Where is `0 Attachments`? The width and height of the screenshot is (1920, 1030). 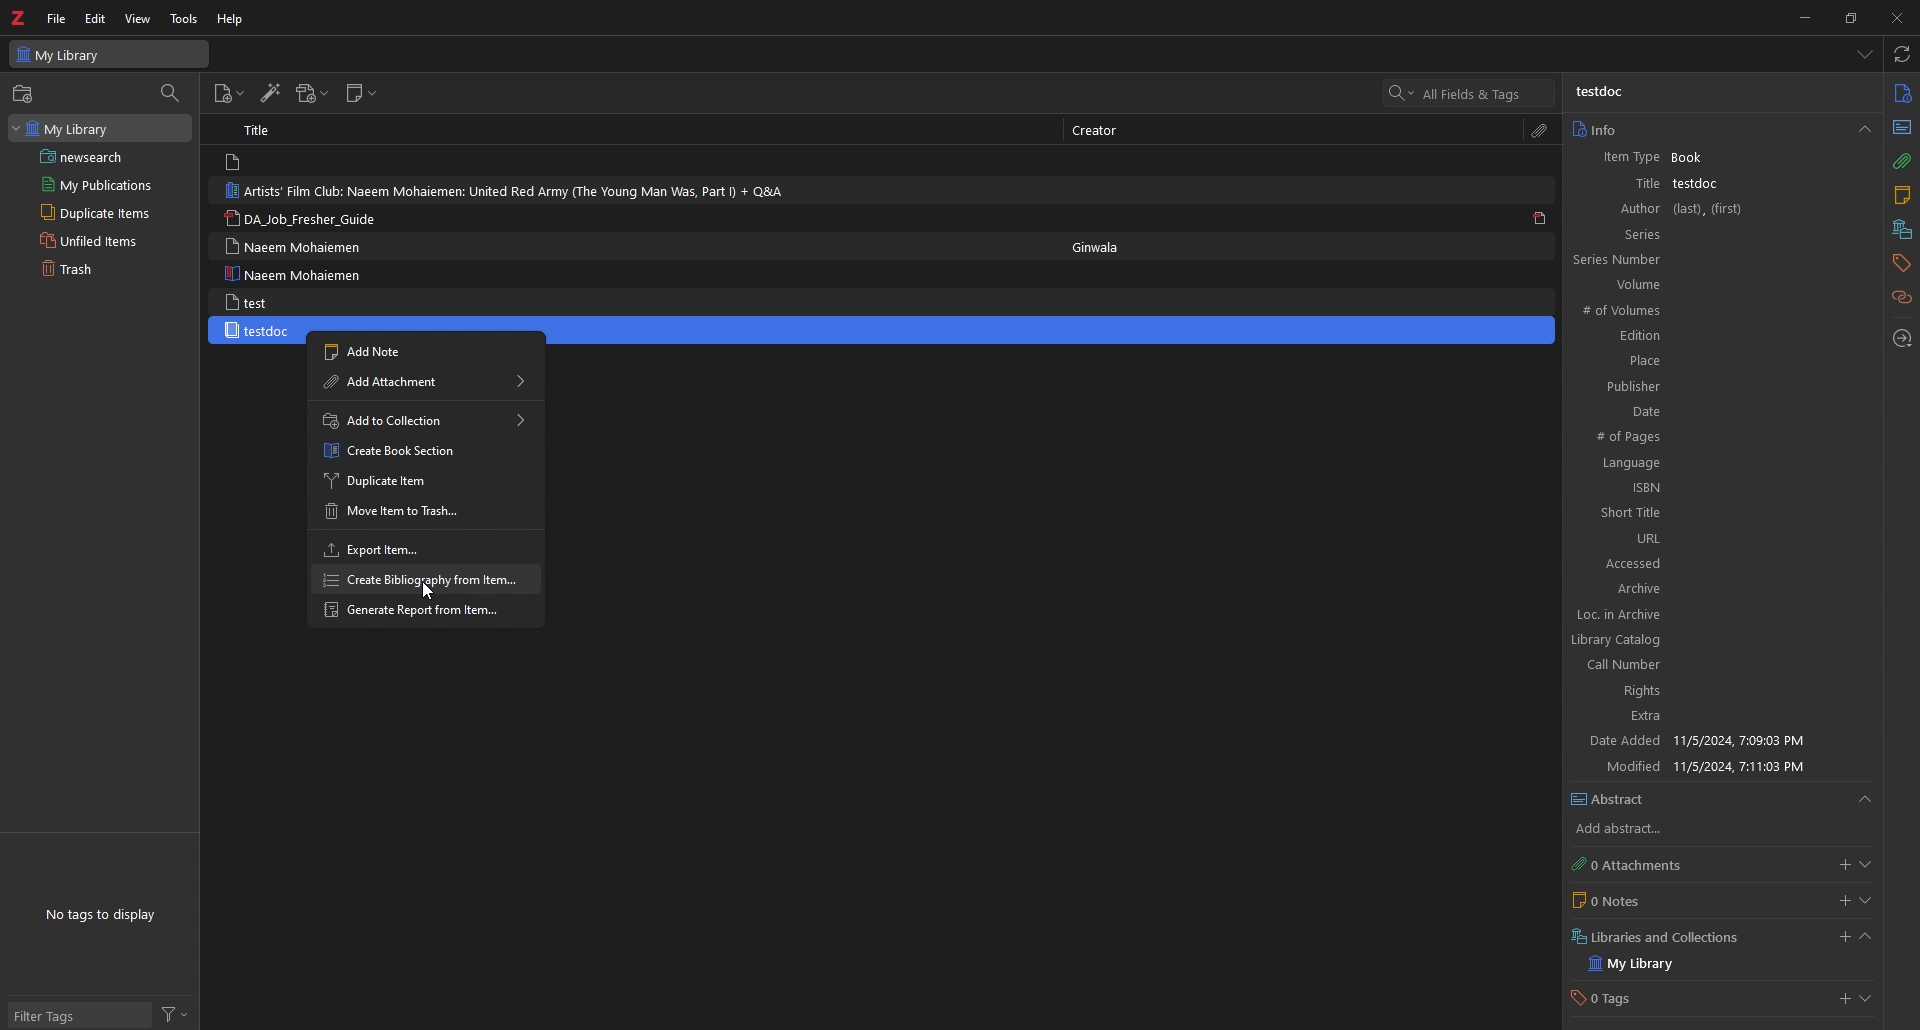
0 Attachments is located at coordinates (1646, 864).